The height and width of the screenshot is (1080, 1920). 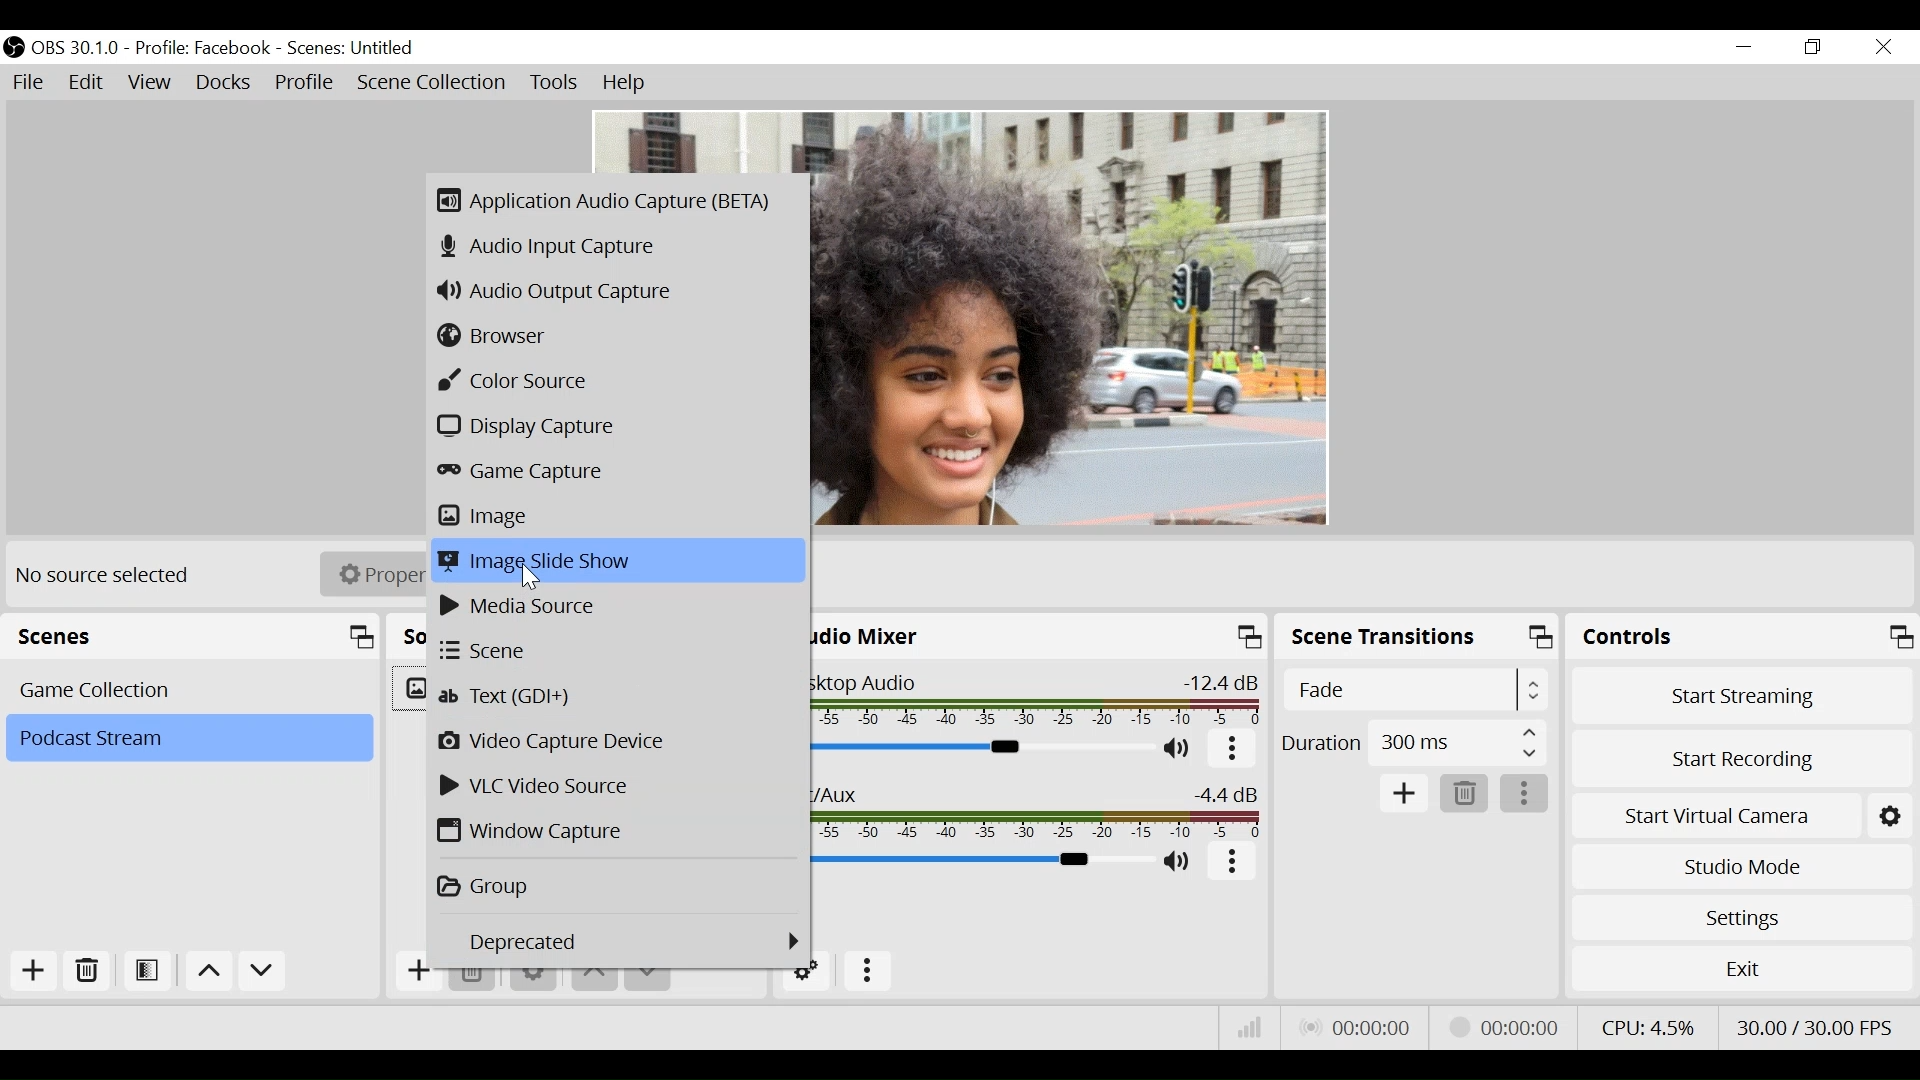 What do you see at coordinates (151, 972) in the screenshot?
I see `Open Scene Filter` at bounding box center [151, 972].